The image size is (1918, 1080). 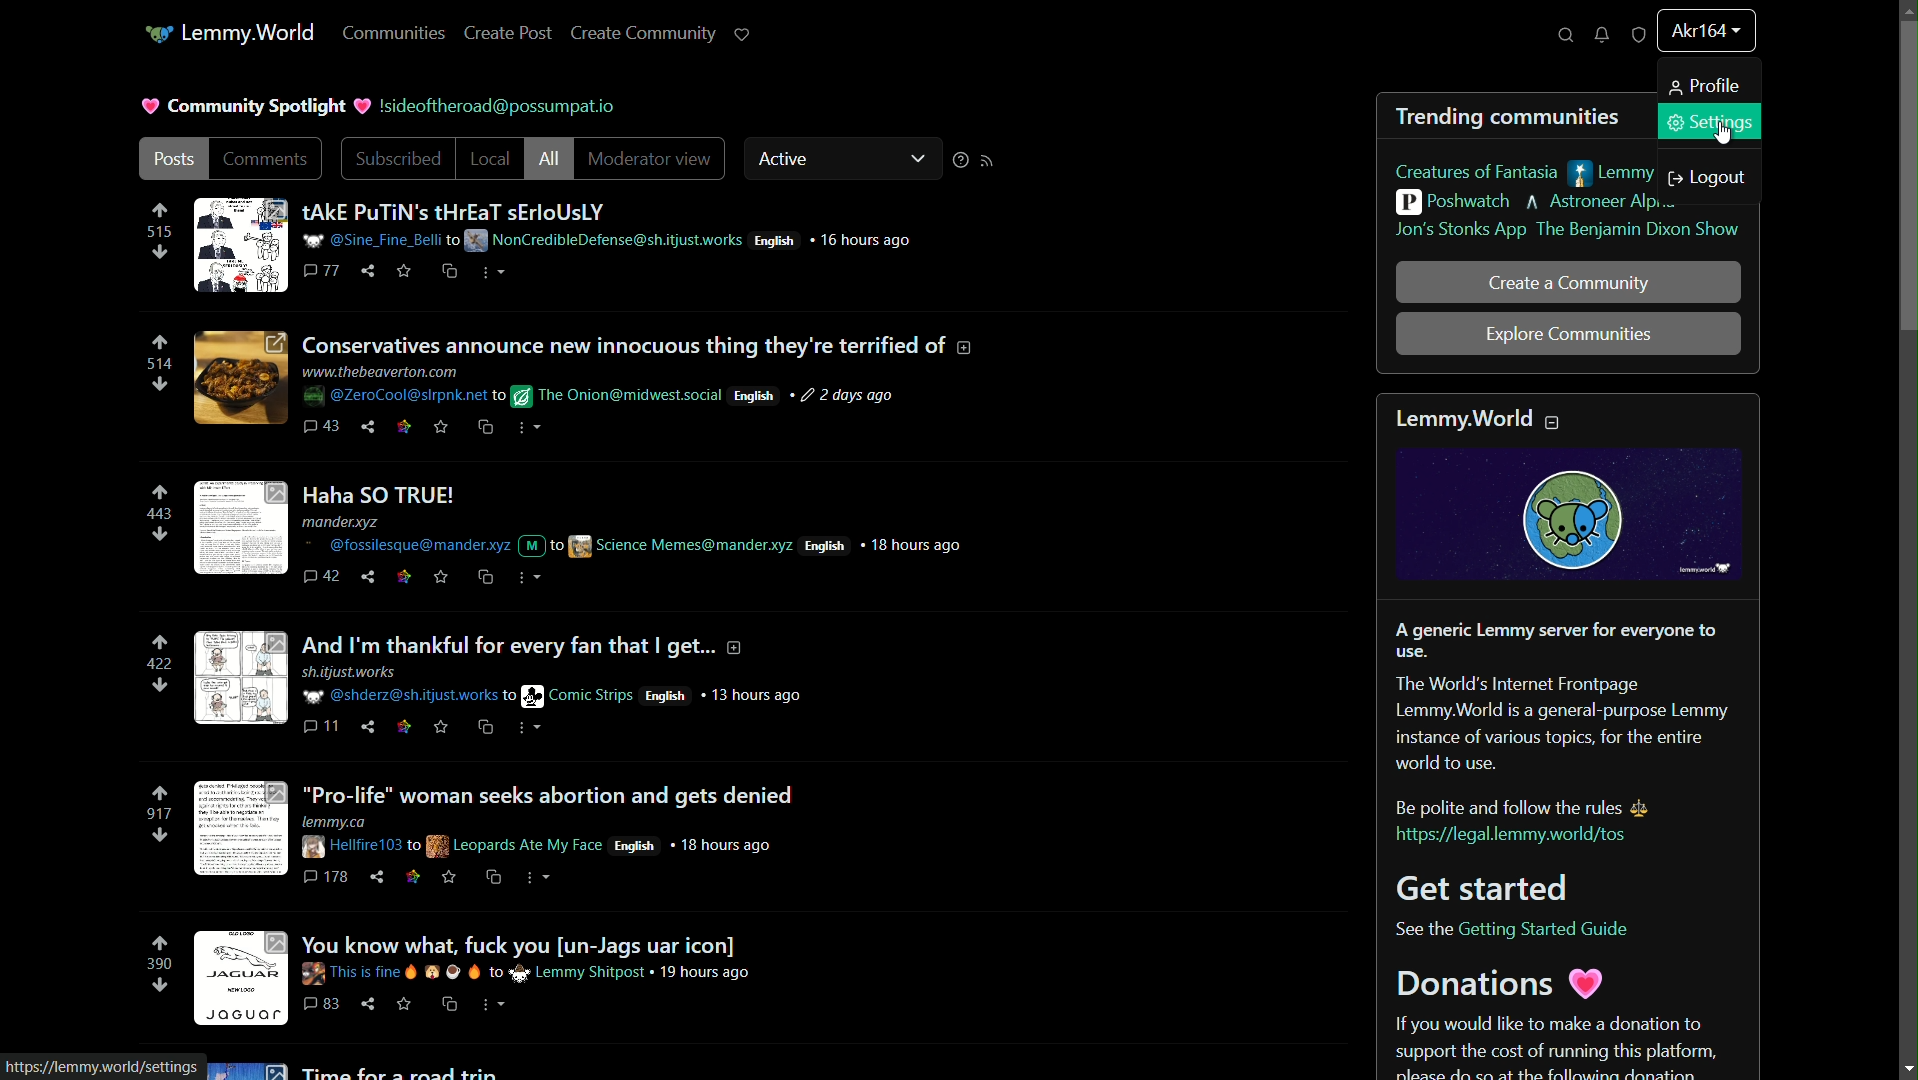 What do you see at coordinates (394, 35) in the screenshot?
I see `communities` at bounding box center [394, 35].